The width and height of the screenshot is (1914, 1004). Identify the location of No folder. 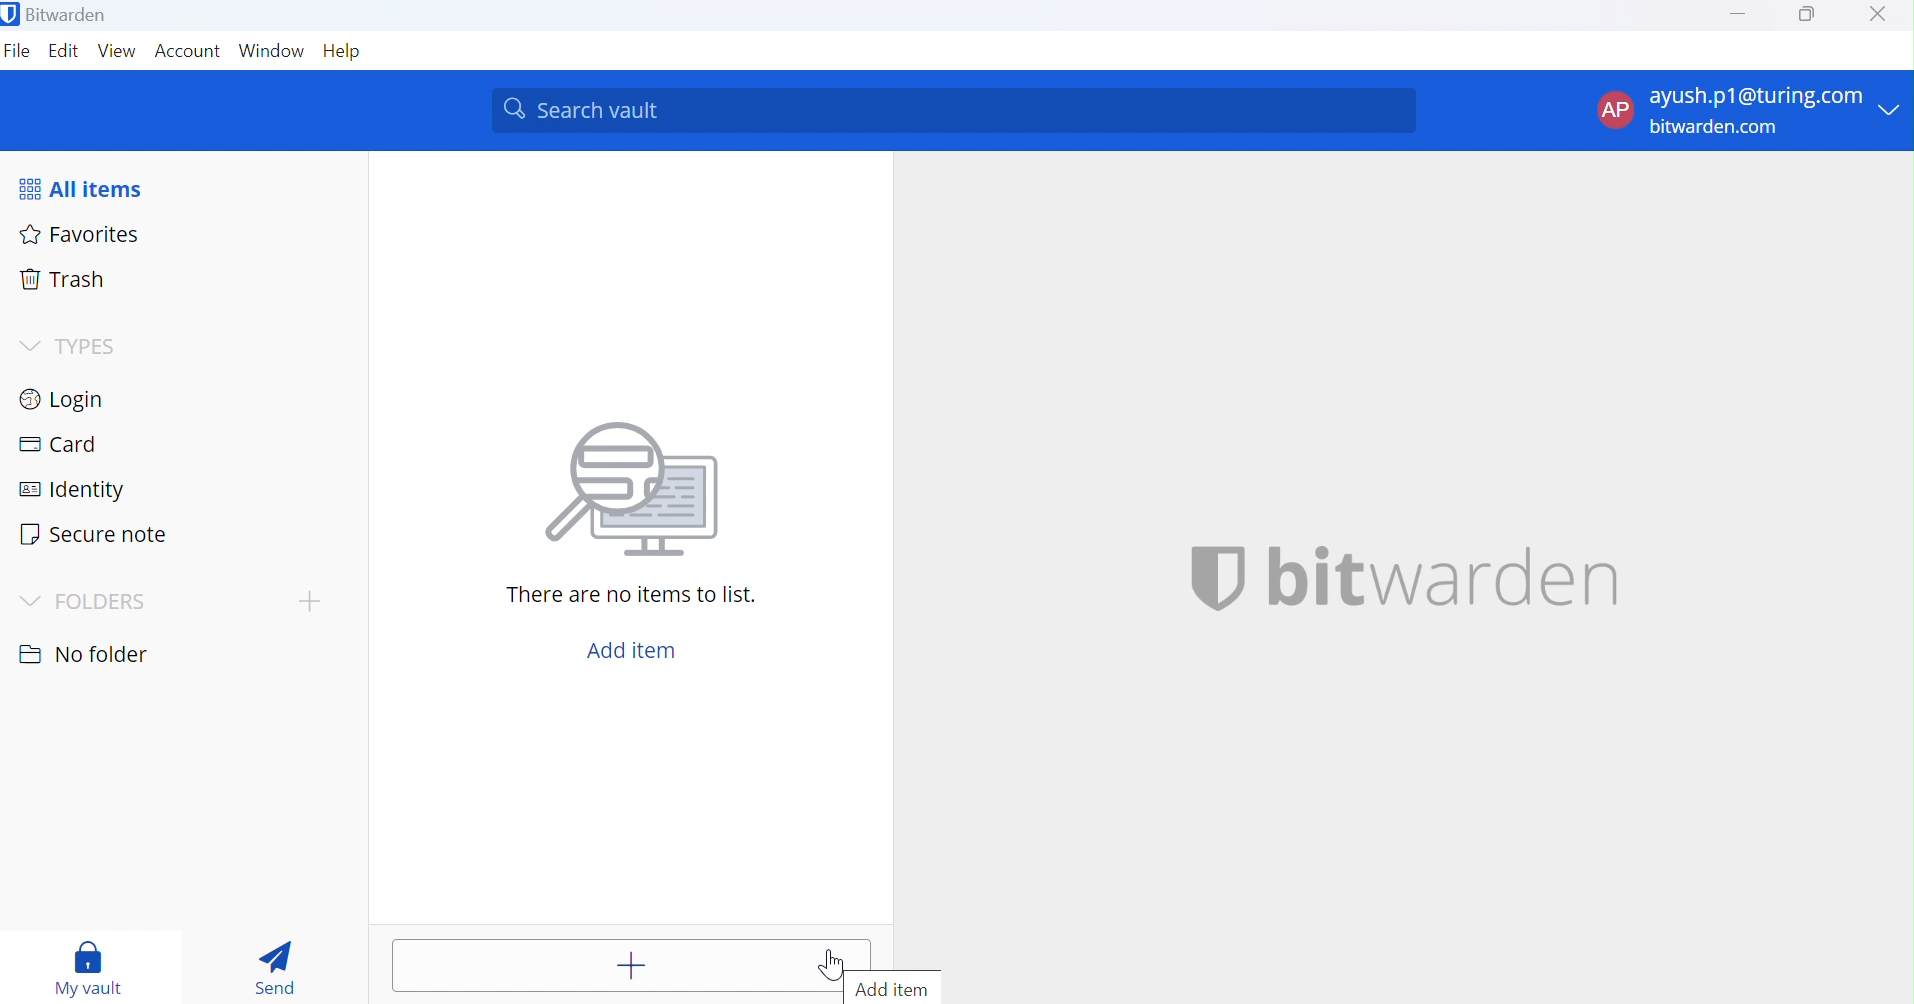
(82, 650).